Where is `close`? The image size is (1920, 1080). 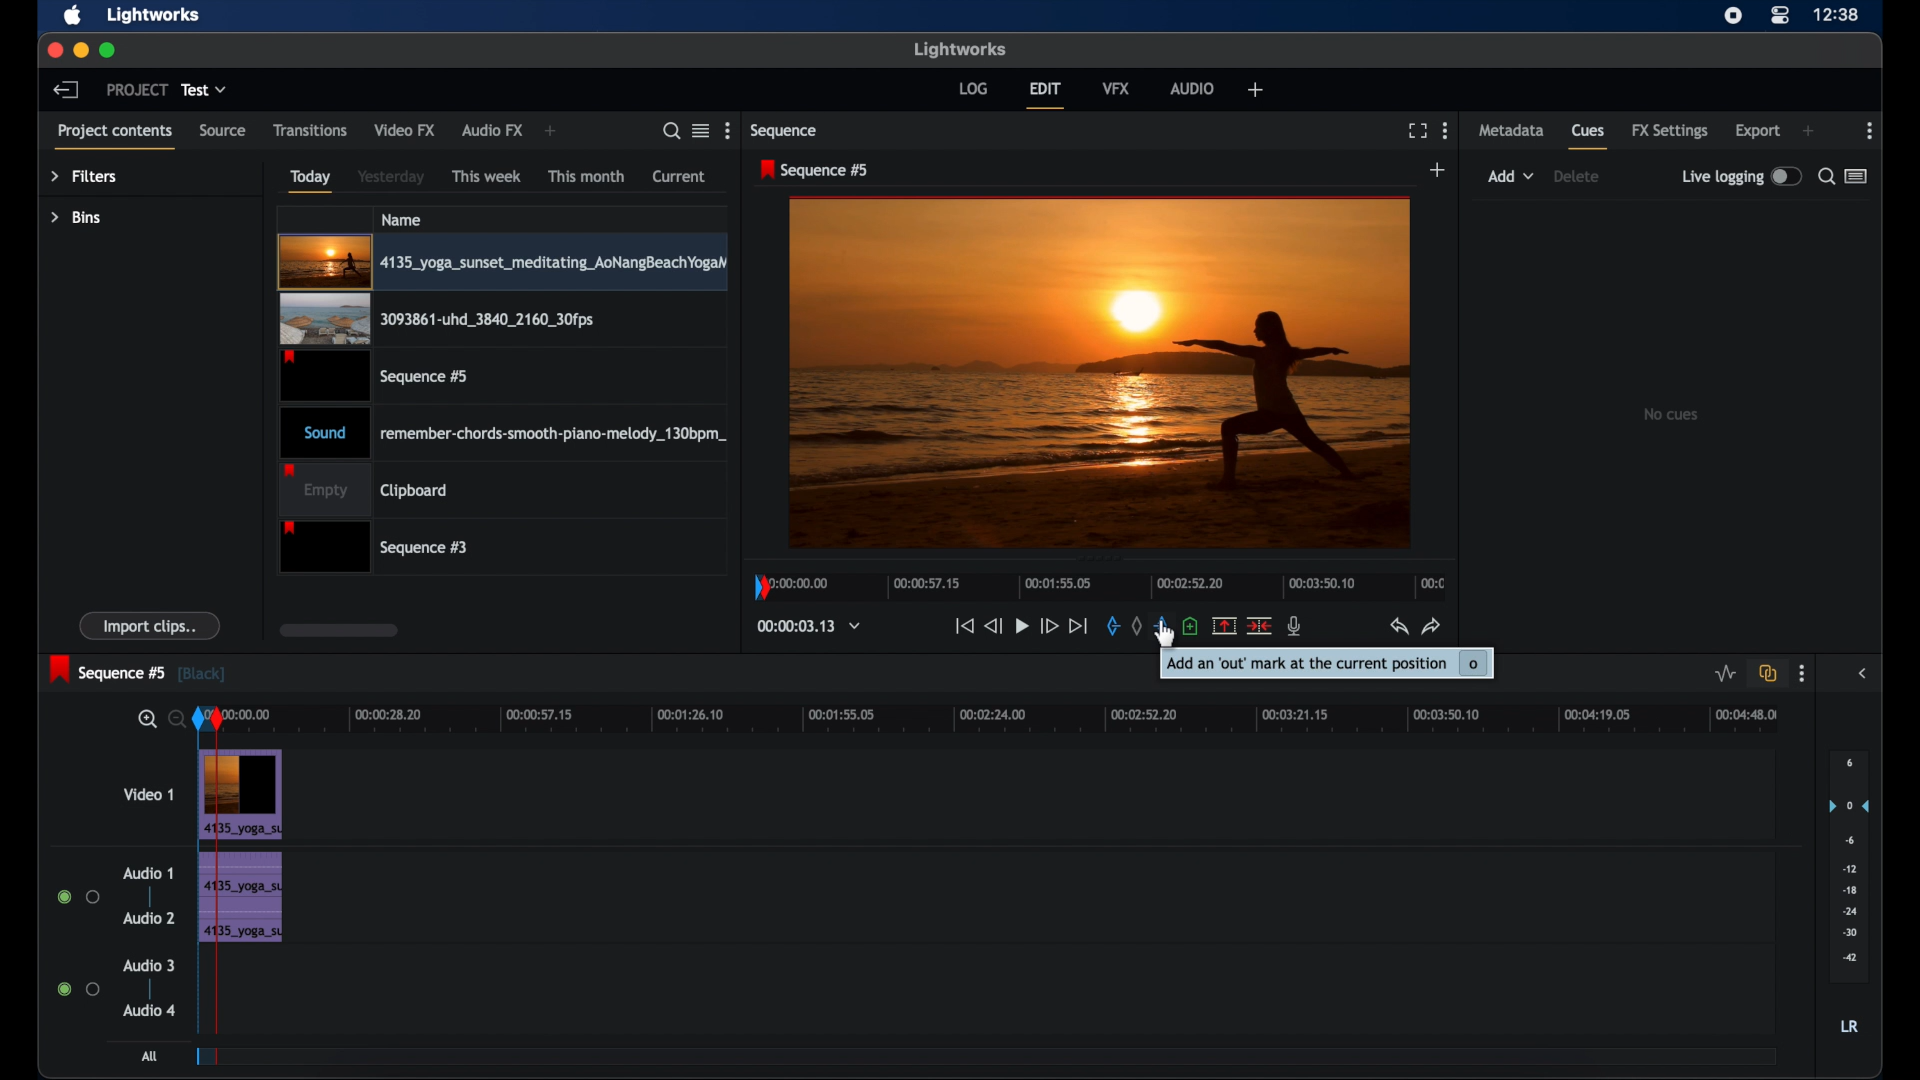
close is located at coordinates (53, 48).